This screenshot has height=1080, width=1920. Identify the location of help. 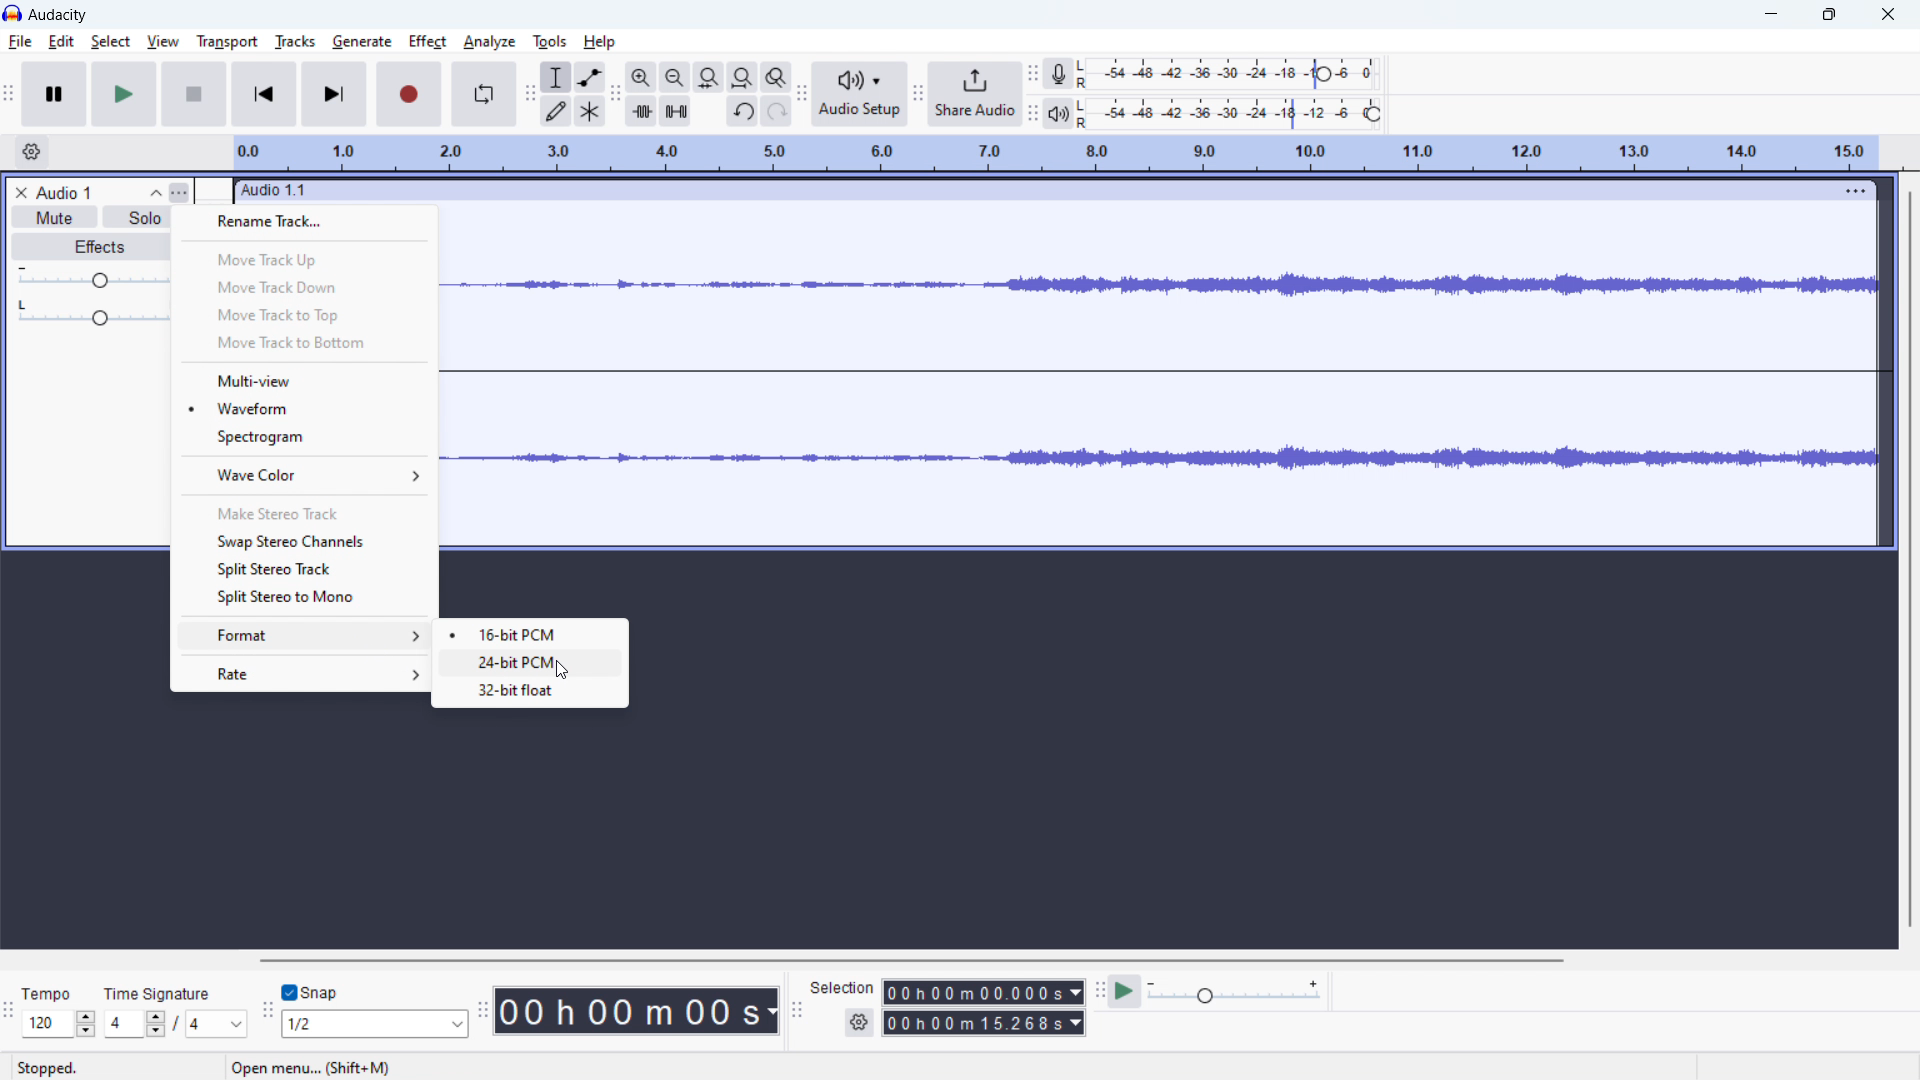
(600, 41).